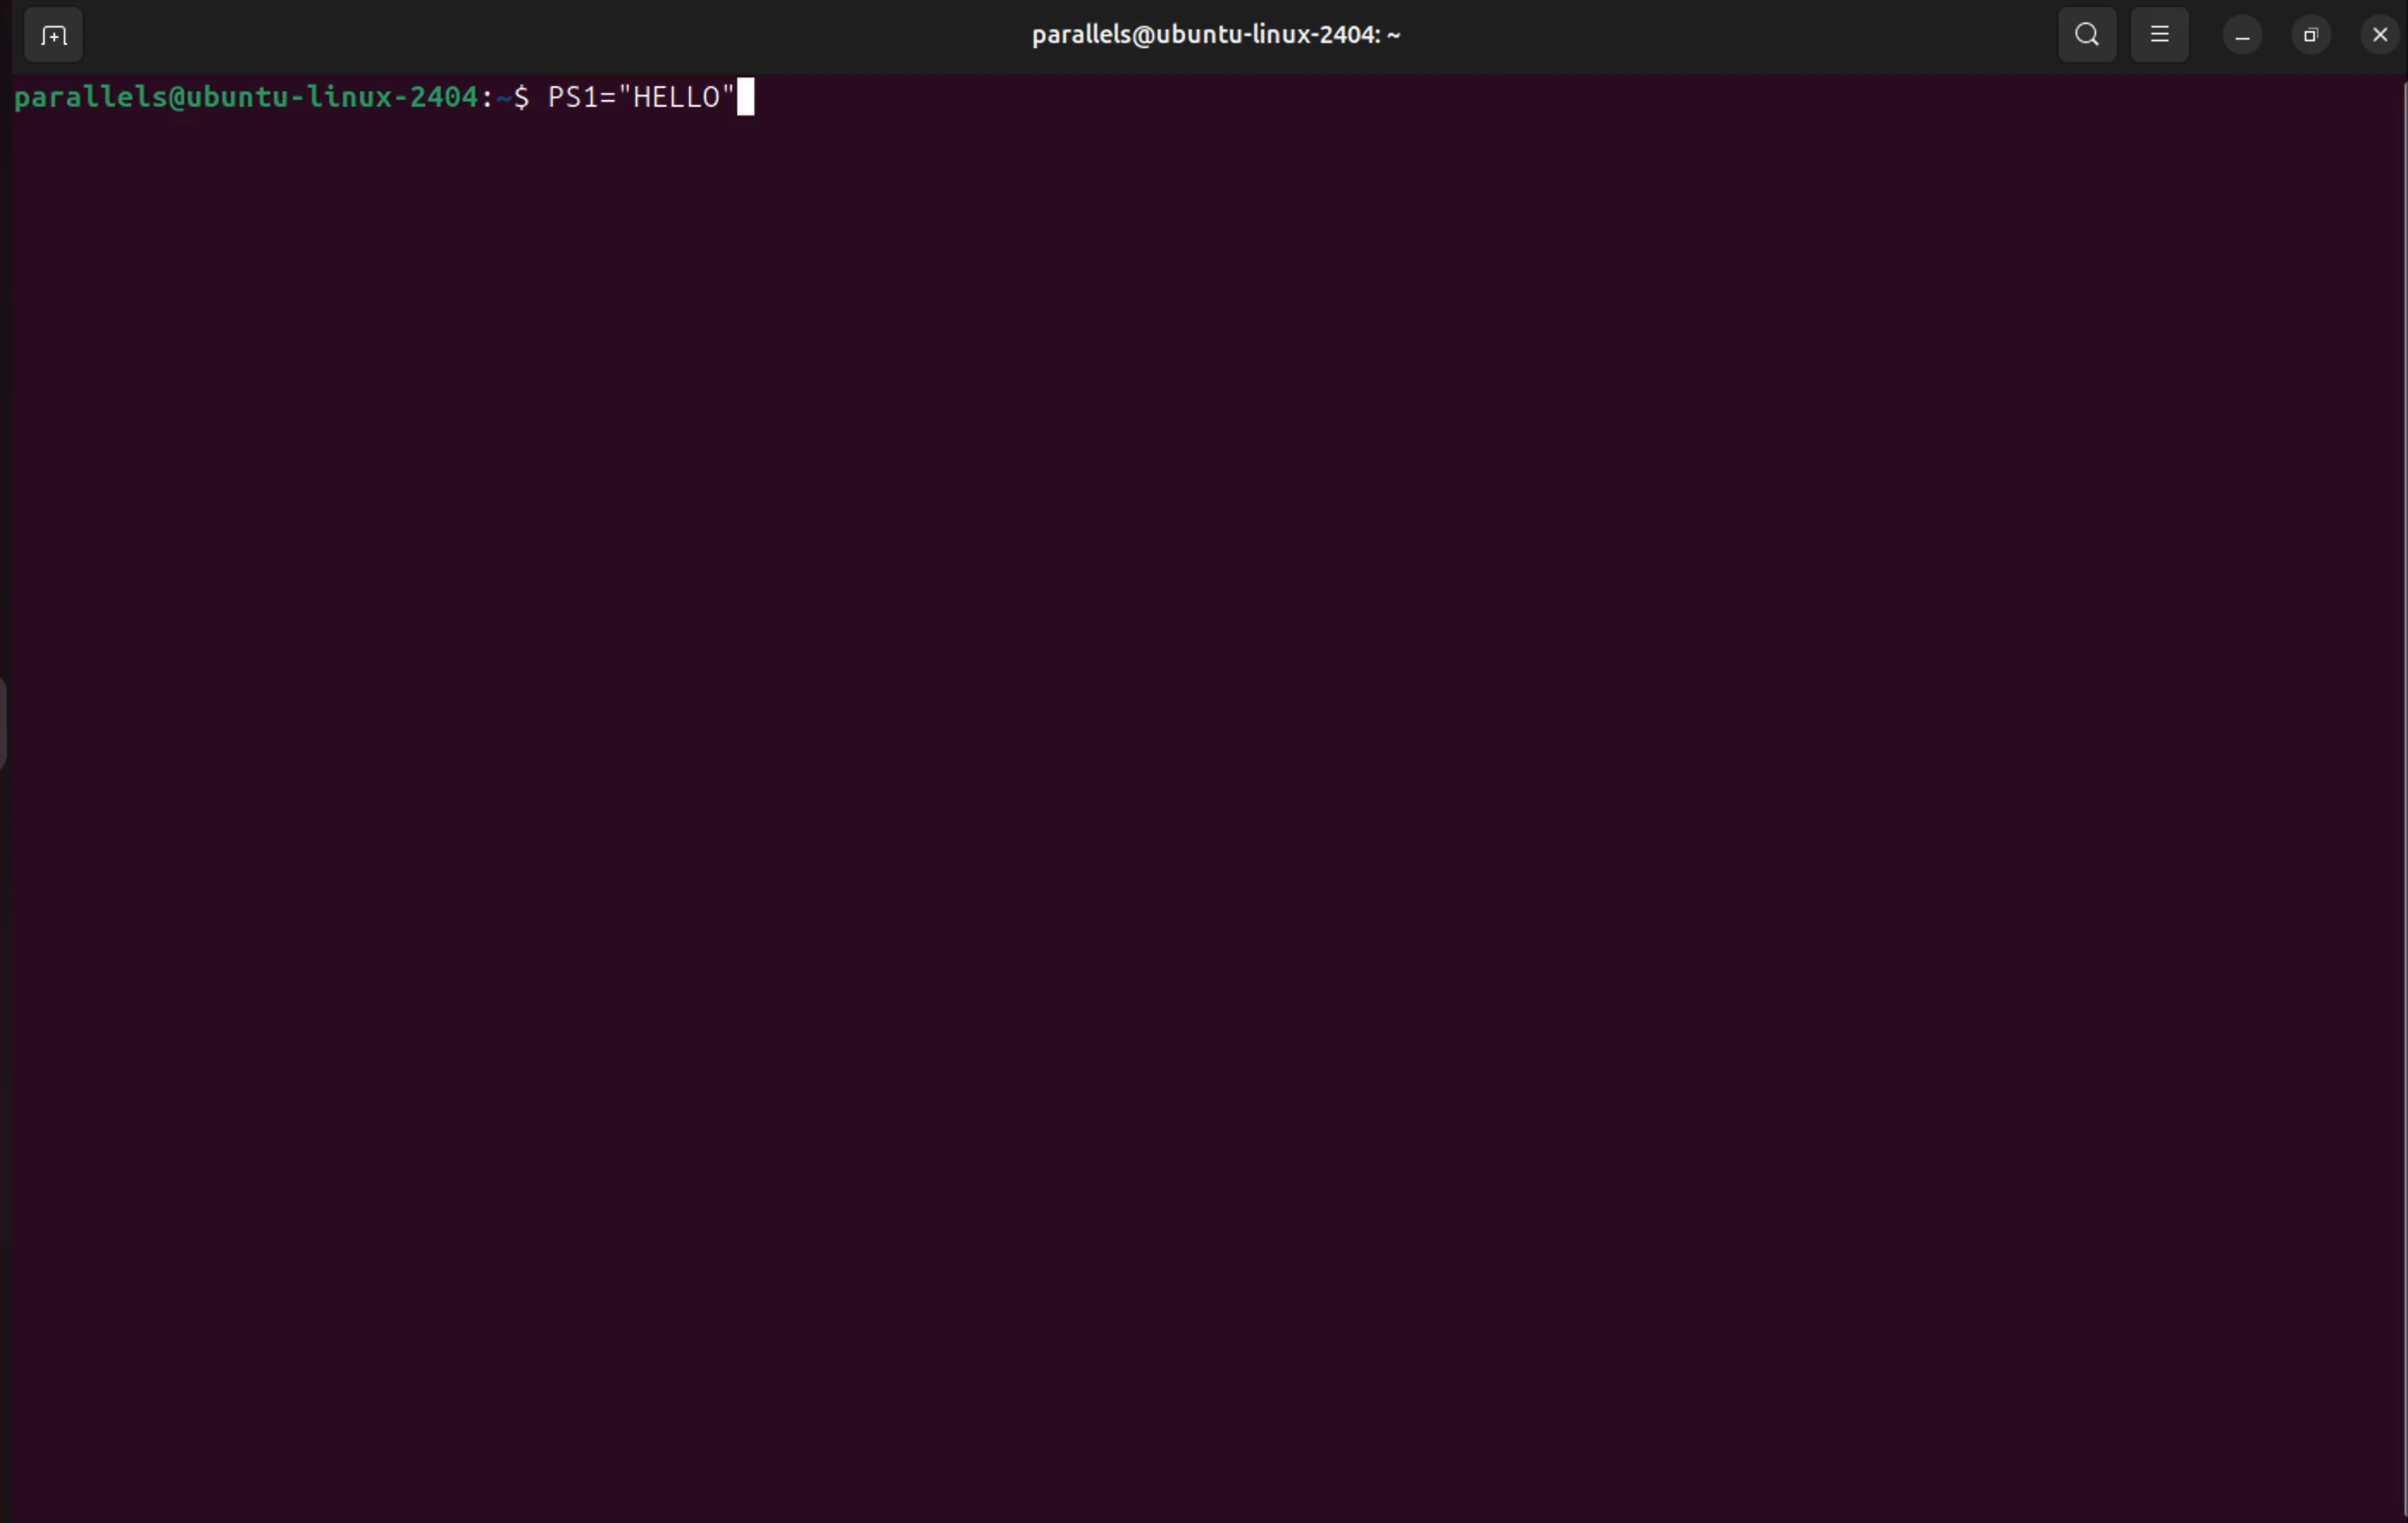 The image size is (2408, 1523). What do you see at coordinates (52, 37) in the screenshot?
I see `add terminal` at bounding box center [52, 37].